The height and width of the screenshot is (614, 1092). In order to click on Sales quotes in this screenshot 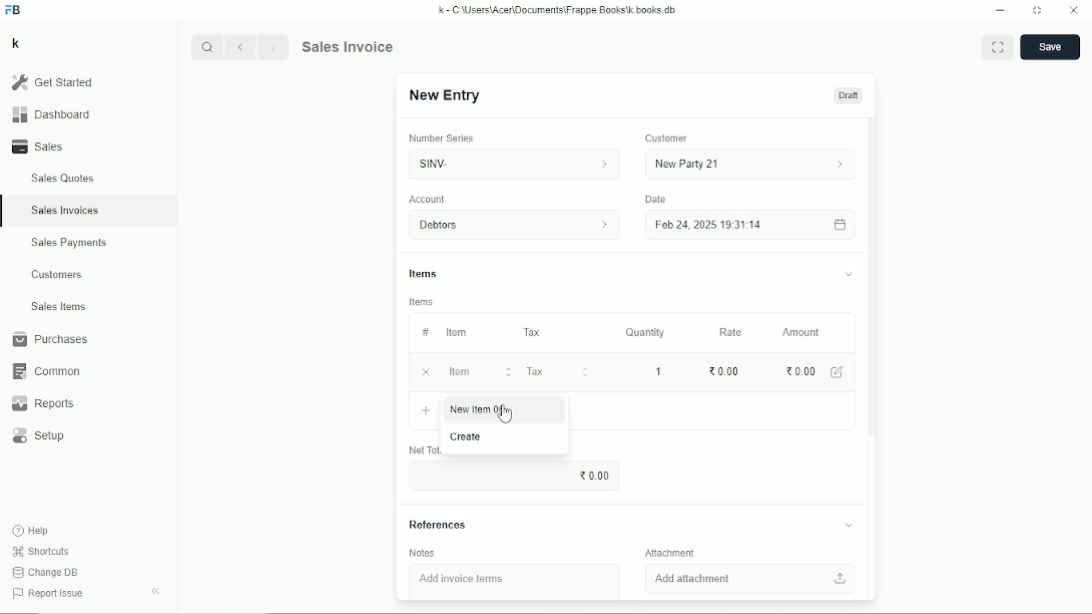, I will do `click(61, 178)`.